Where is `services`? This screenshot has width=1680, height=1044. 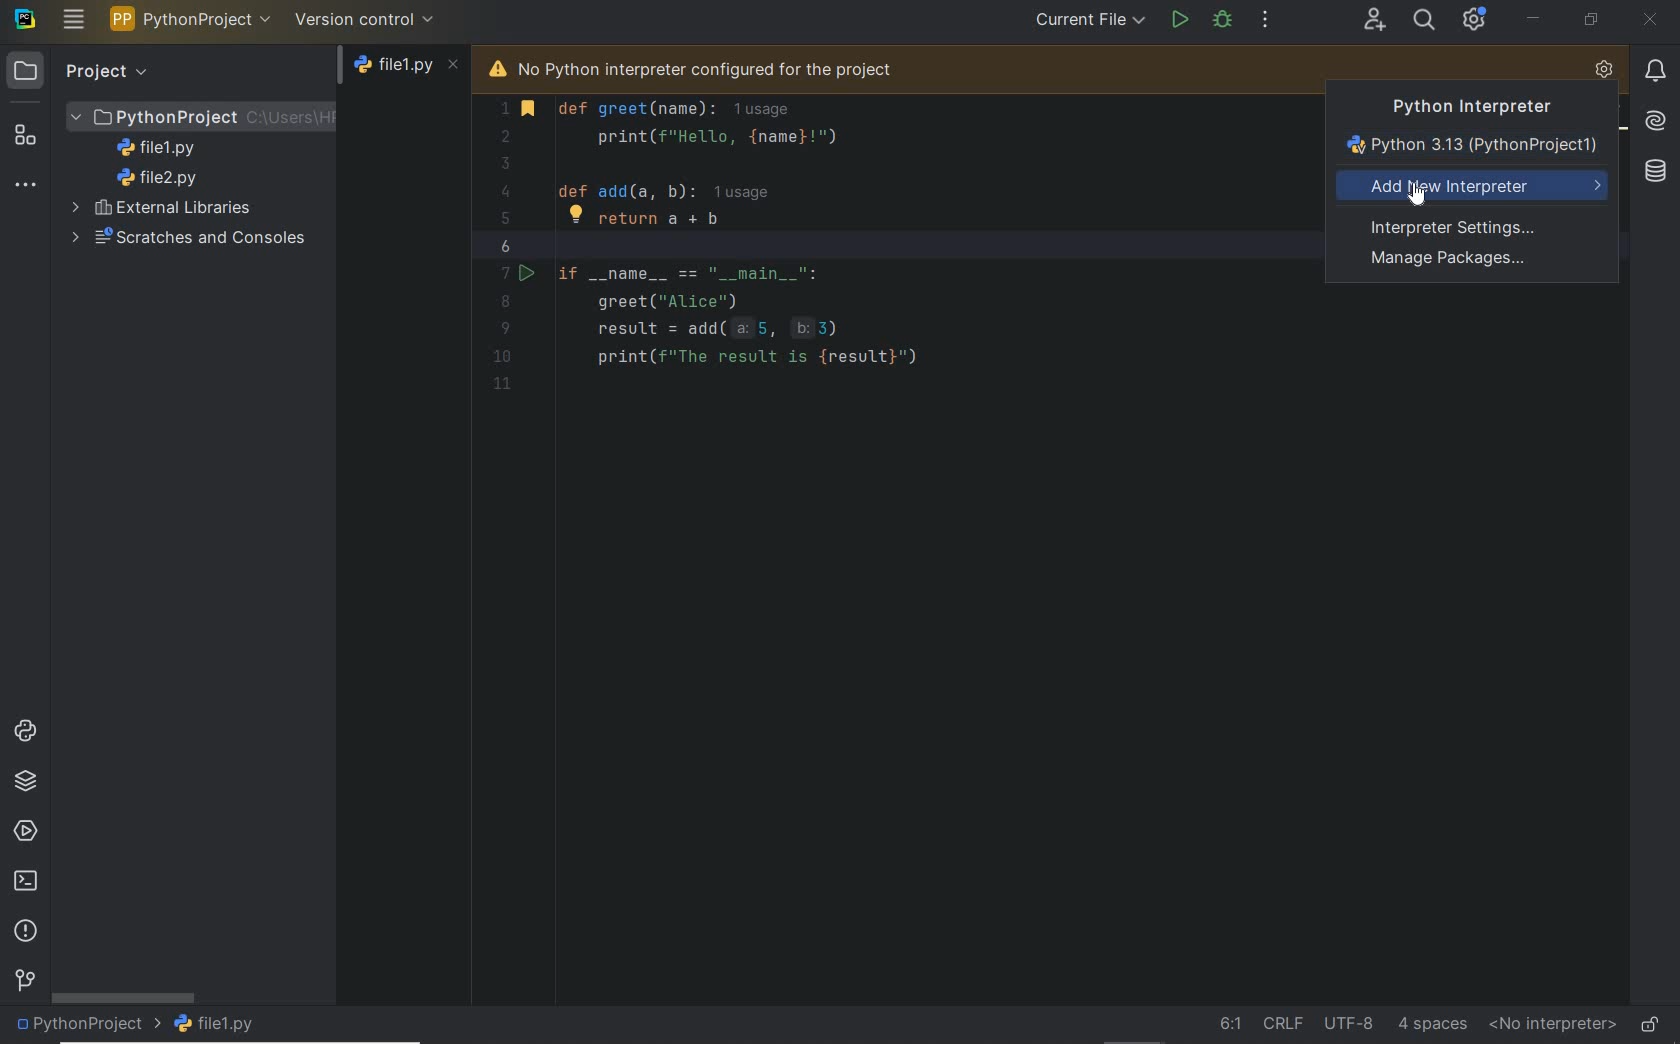
services is located at coordinates (26, 833).